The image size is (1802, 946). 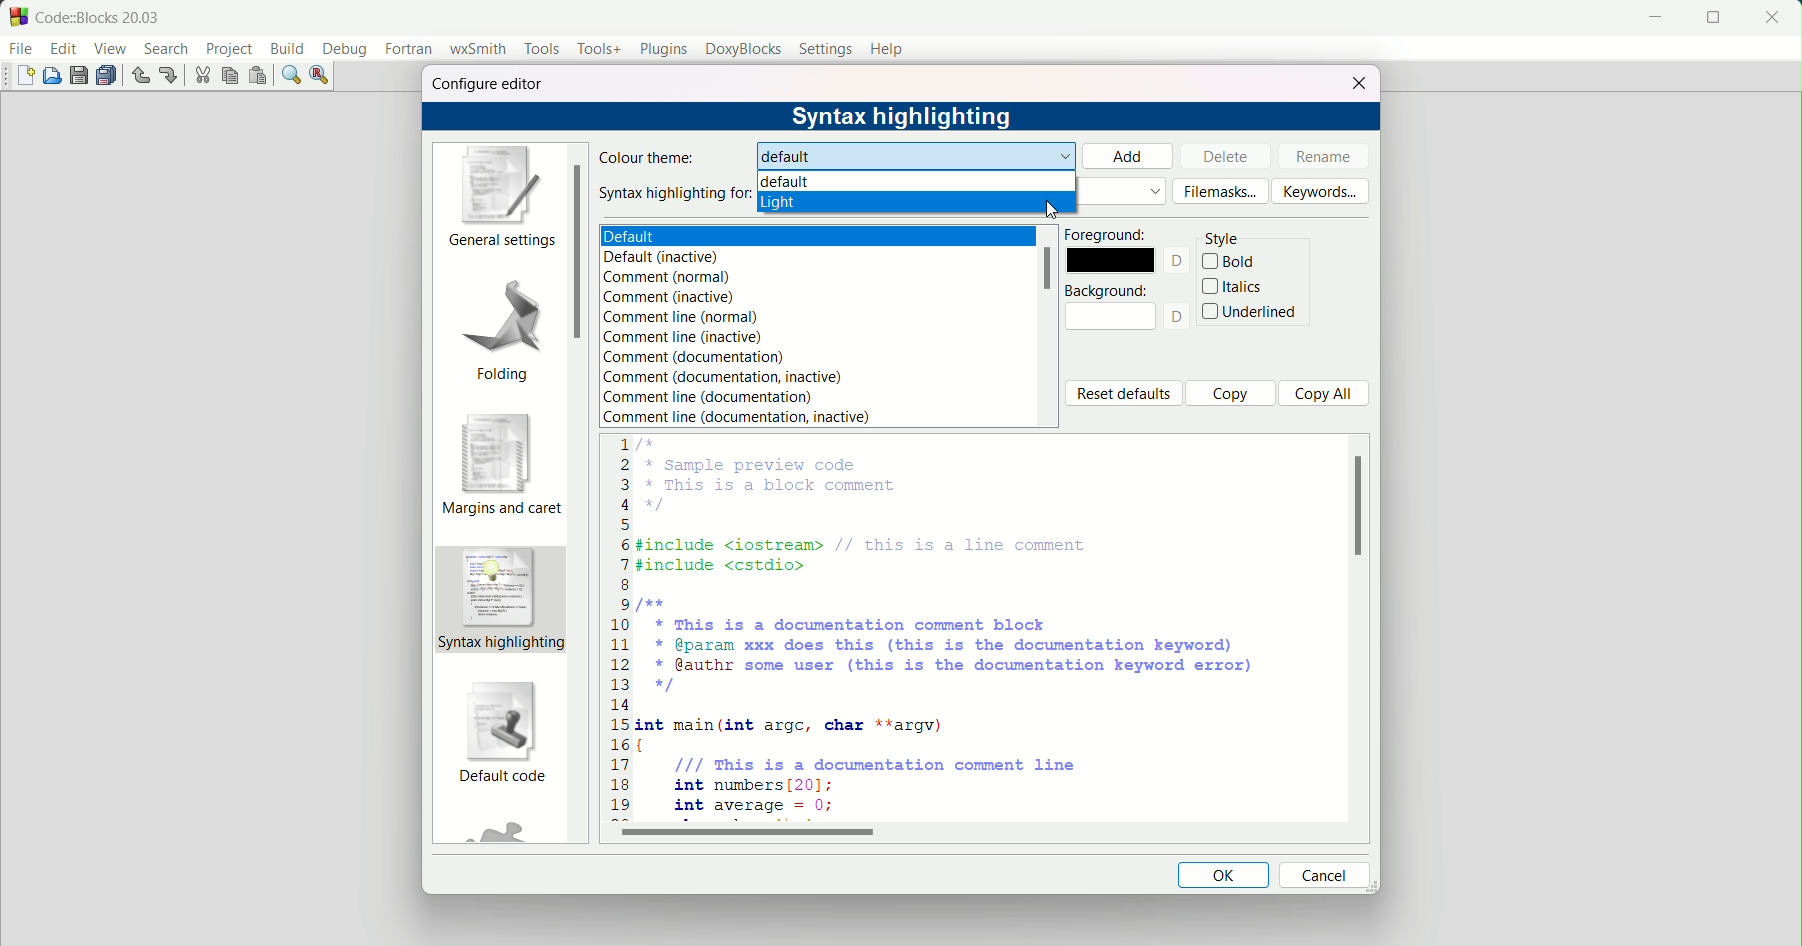 What do you see at coordinates (108, 77) in the screenshot?
I see `save all` at bounding box center [108, 77].